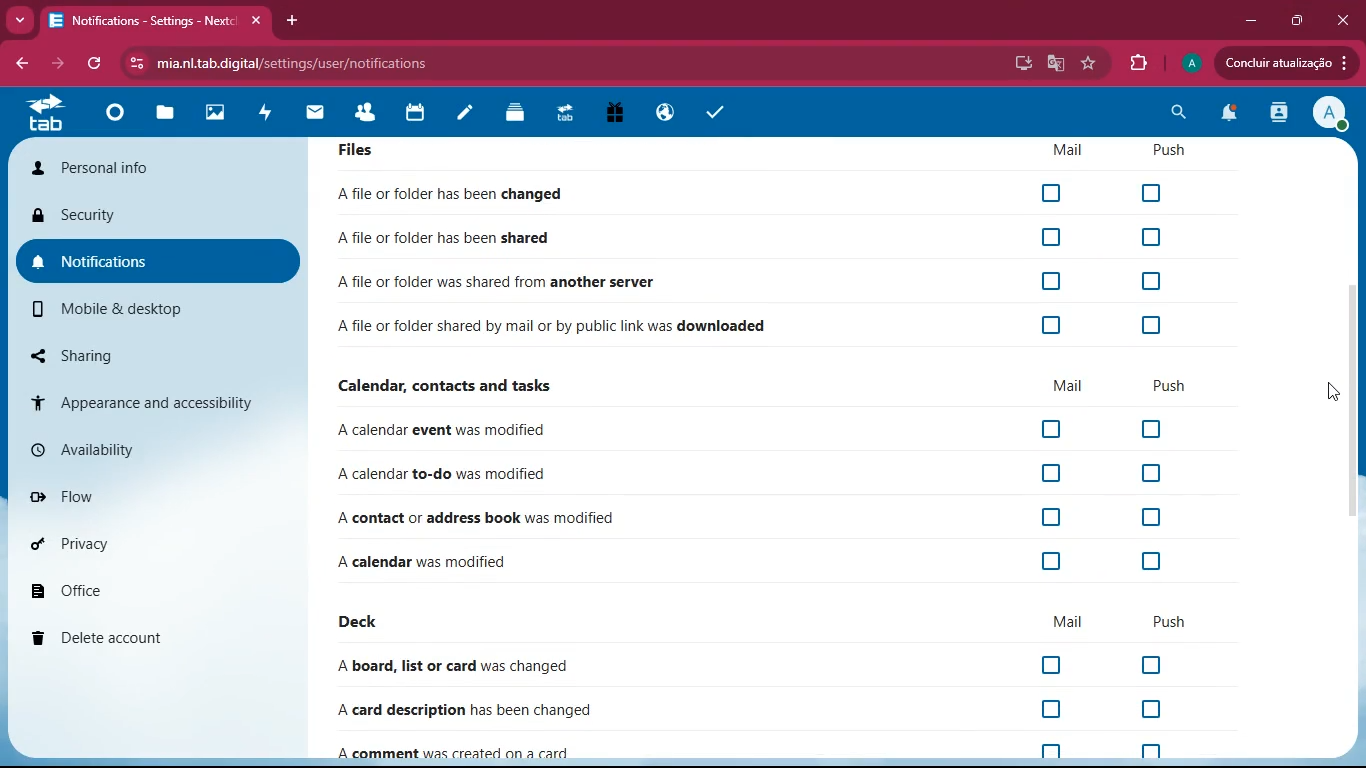 The width and height of the screenshot is (1366, 768). What do you see at coordinates (1054, 238) in the screenshot?
I see `Checkbox` at bounding box center [1054, 238].